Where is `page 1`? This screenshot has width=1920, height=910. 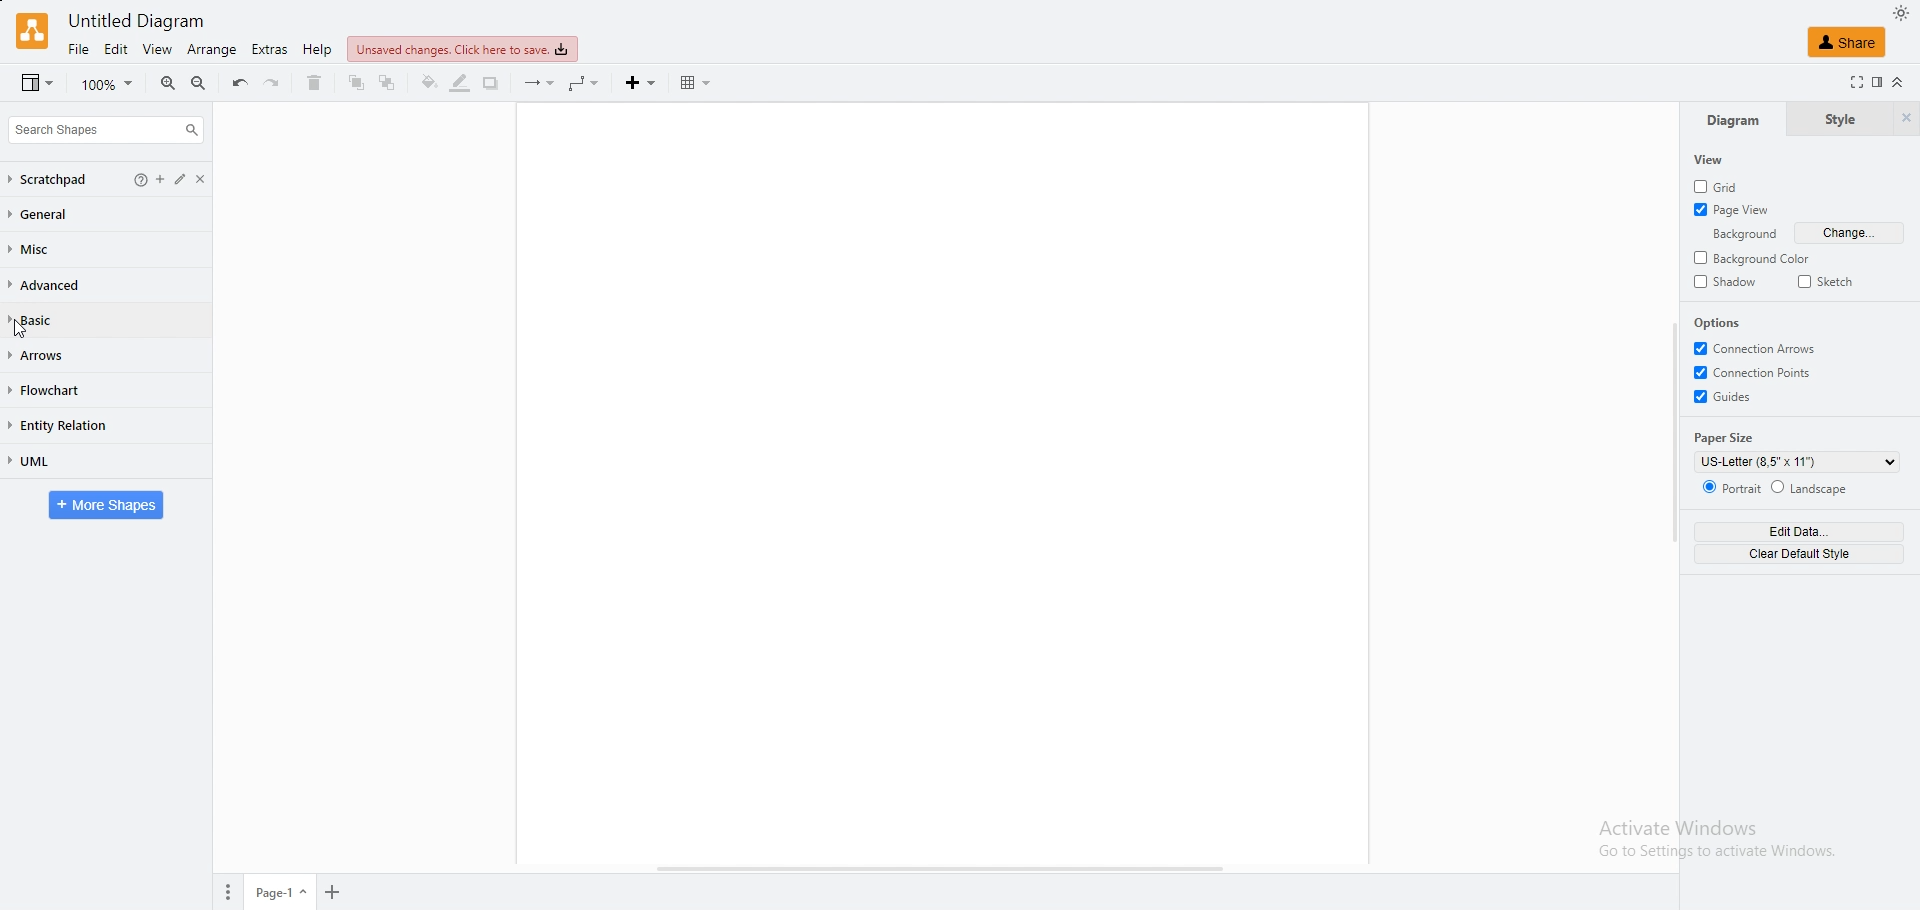
page 1 is located at coordinates (281, 892).